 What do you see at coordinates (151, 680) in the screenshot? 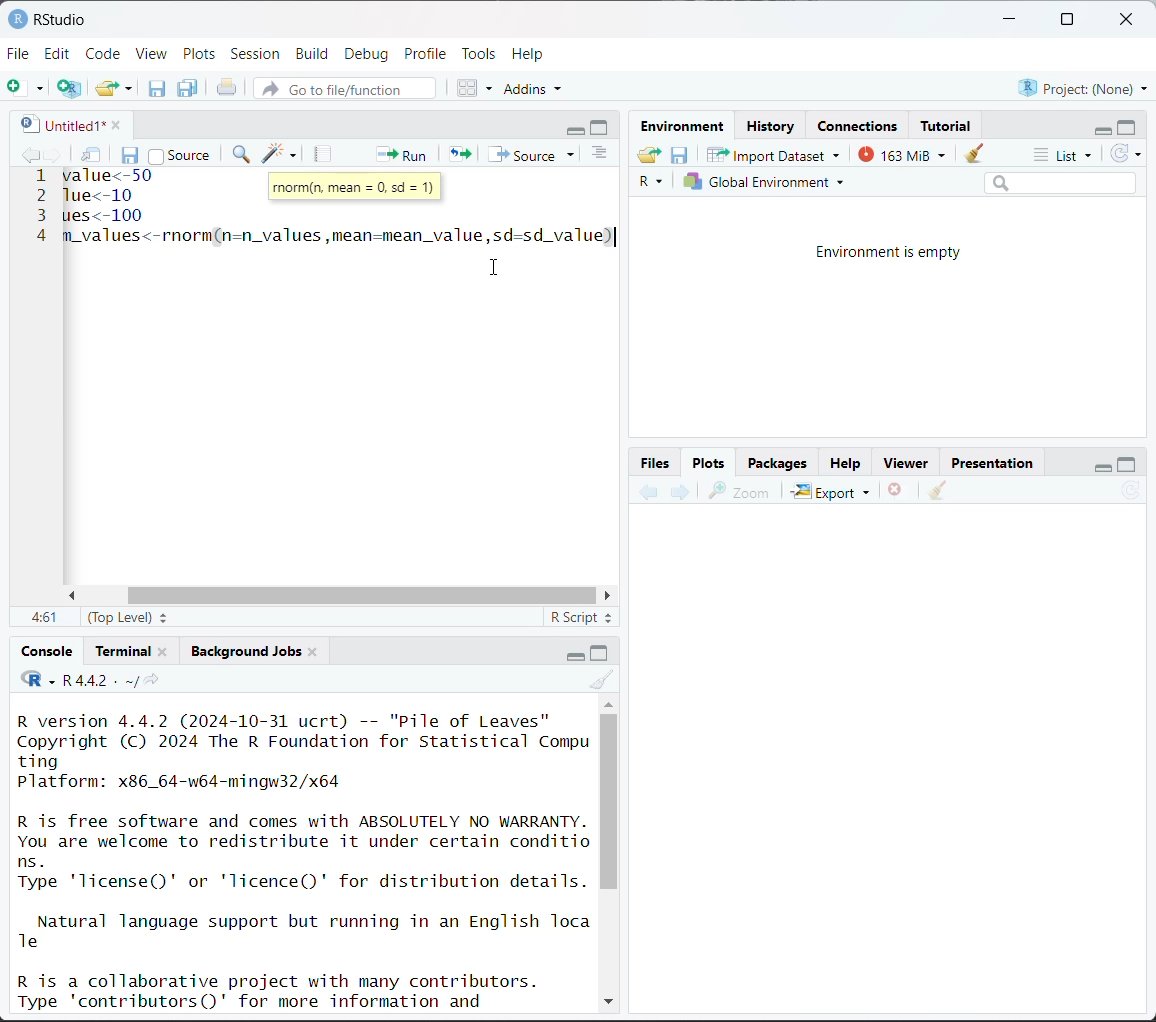
I see `view the current working directory` at bounding box center [151, 680].